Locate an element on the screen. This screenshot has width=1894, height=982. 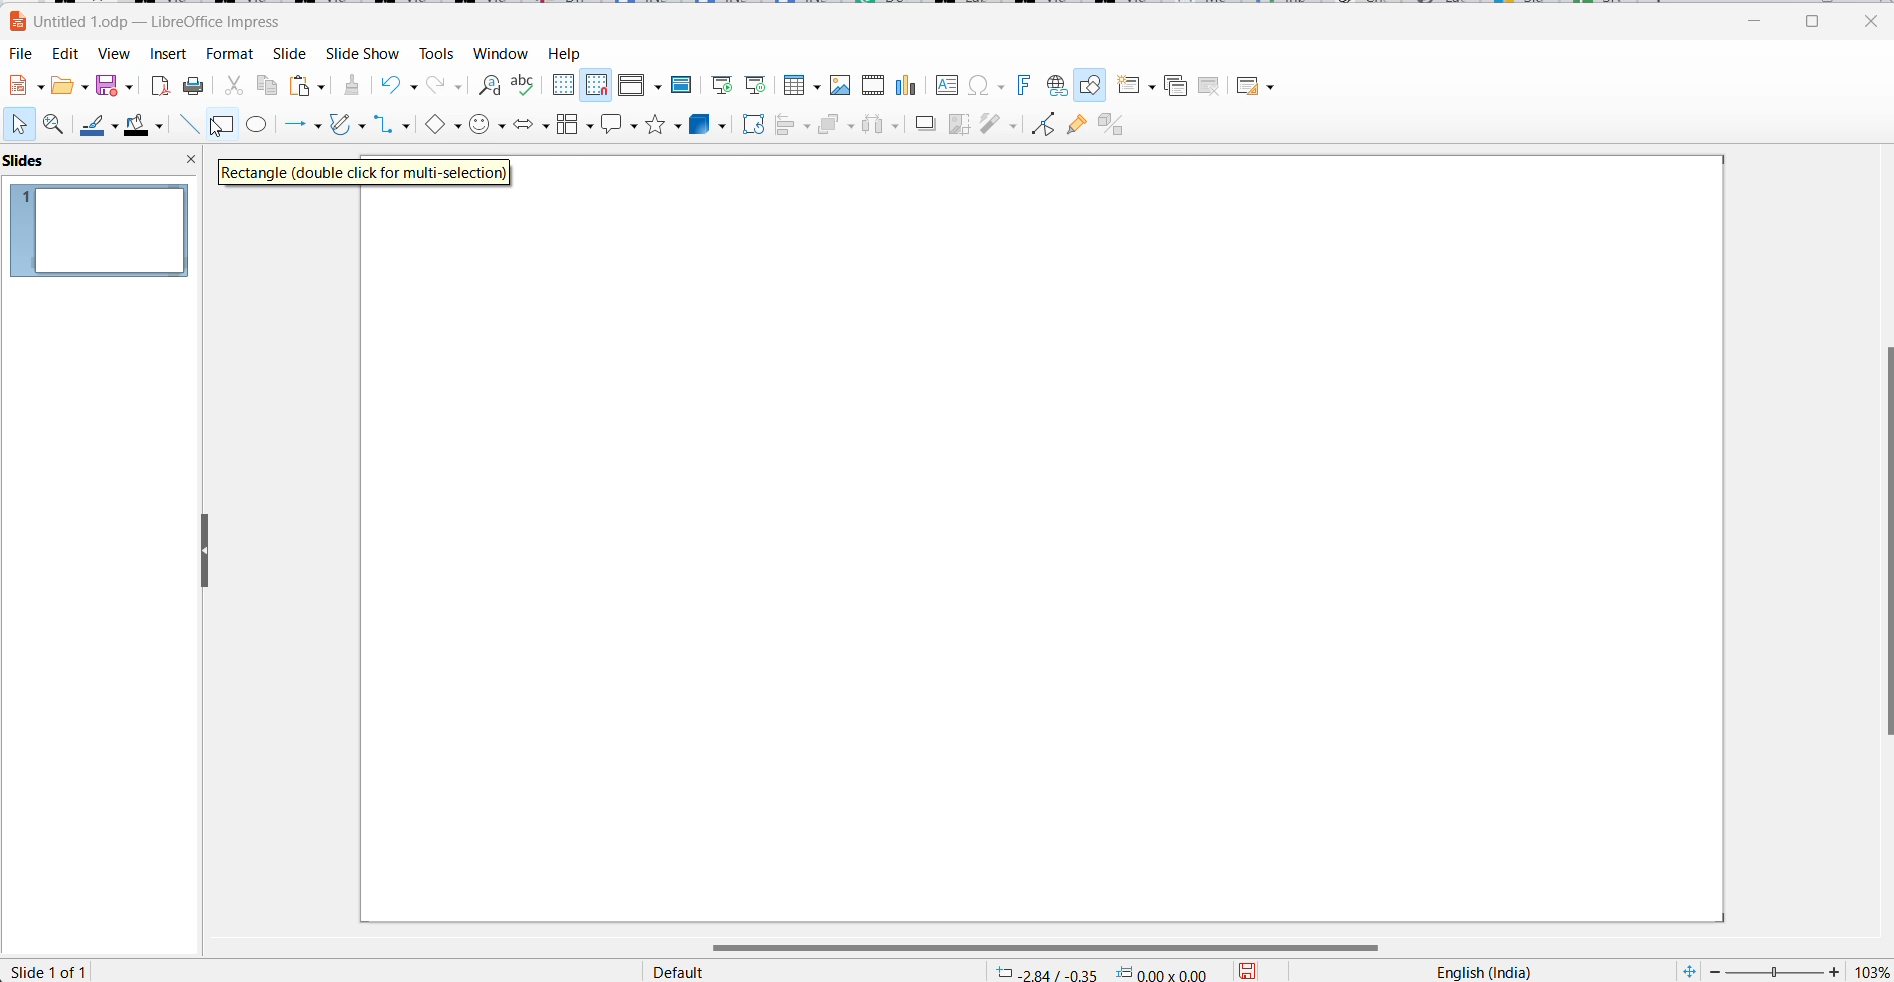
line is located at coordinates (98, 128).